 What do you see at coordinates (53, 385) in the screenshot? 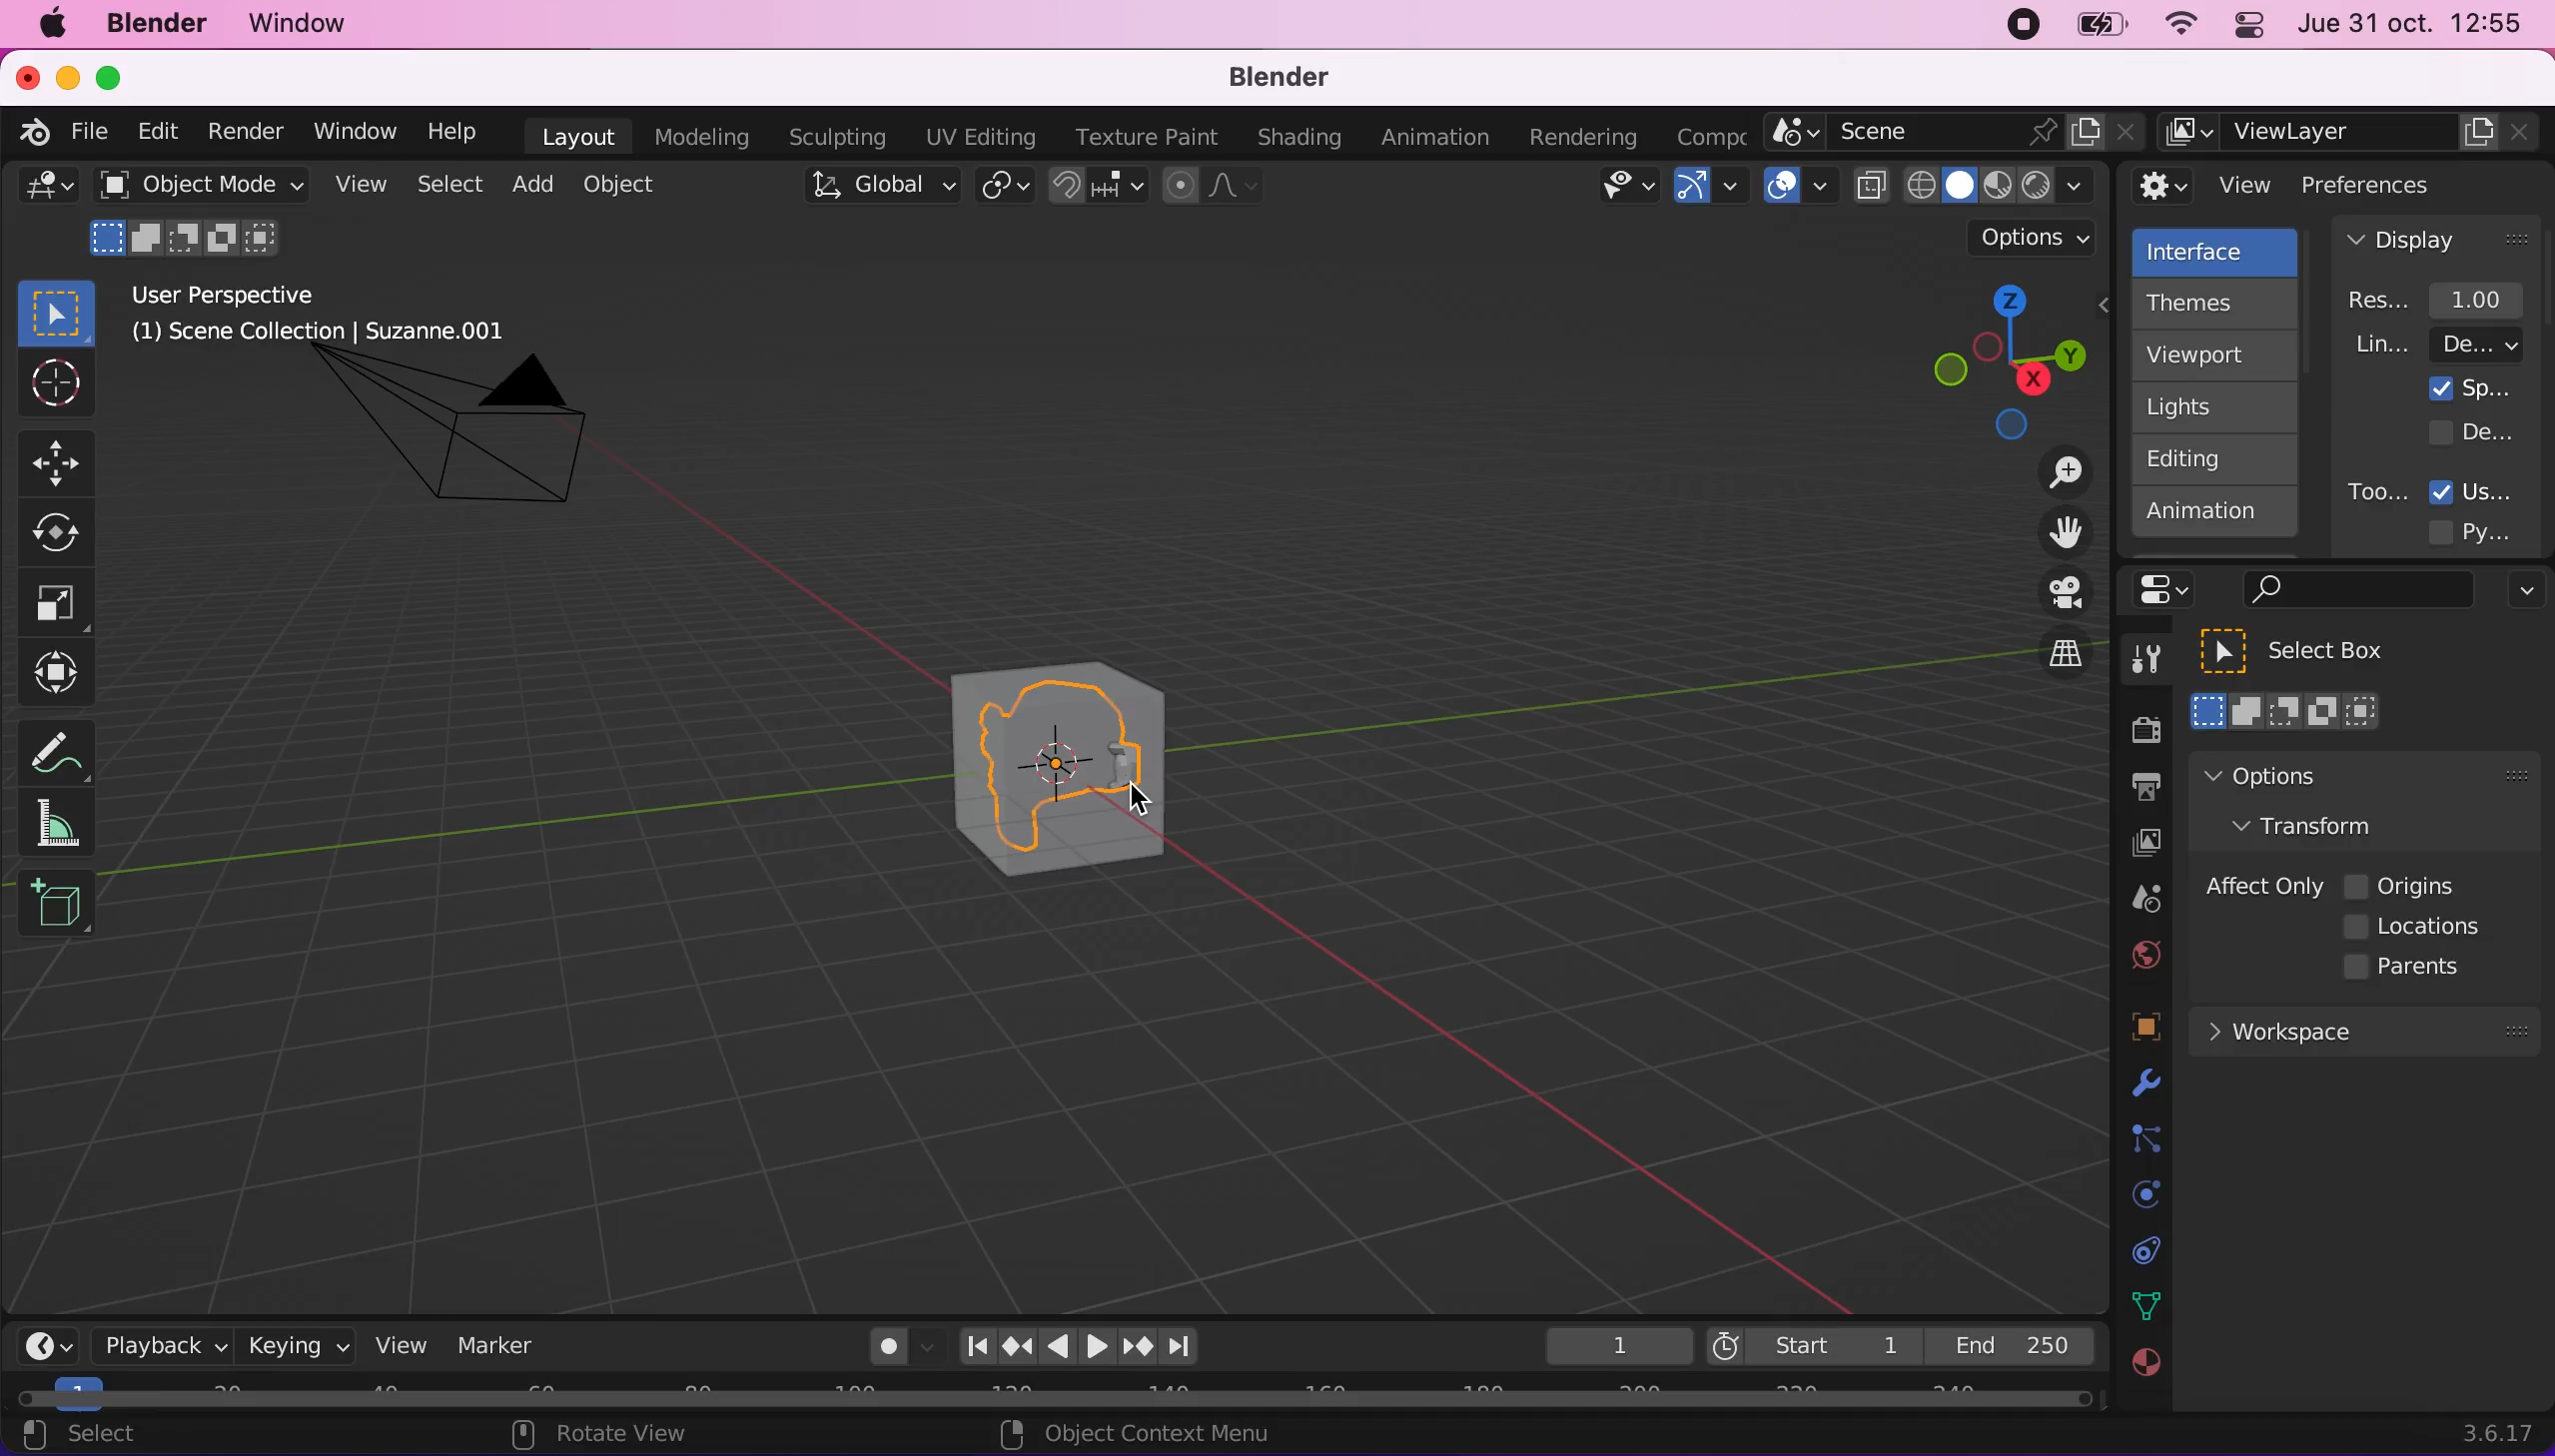
I see `` at bounding box center [53, 385].